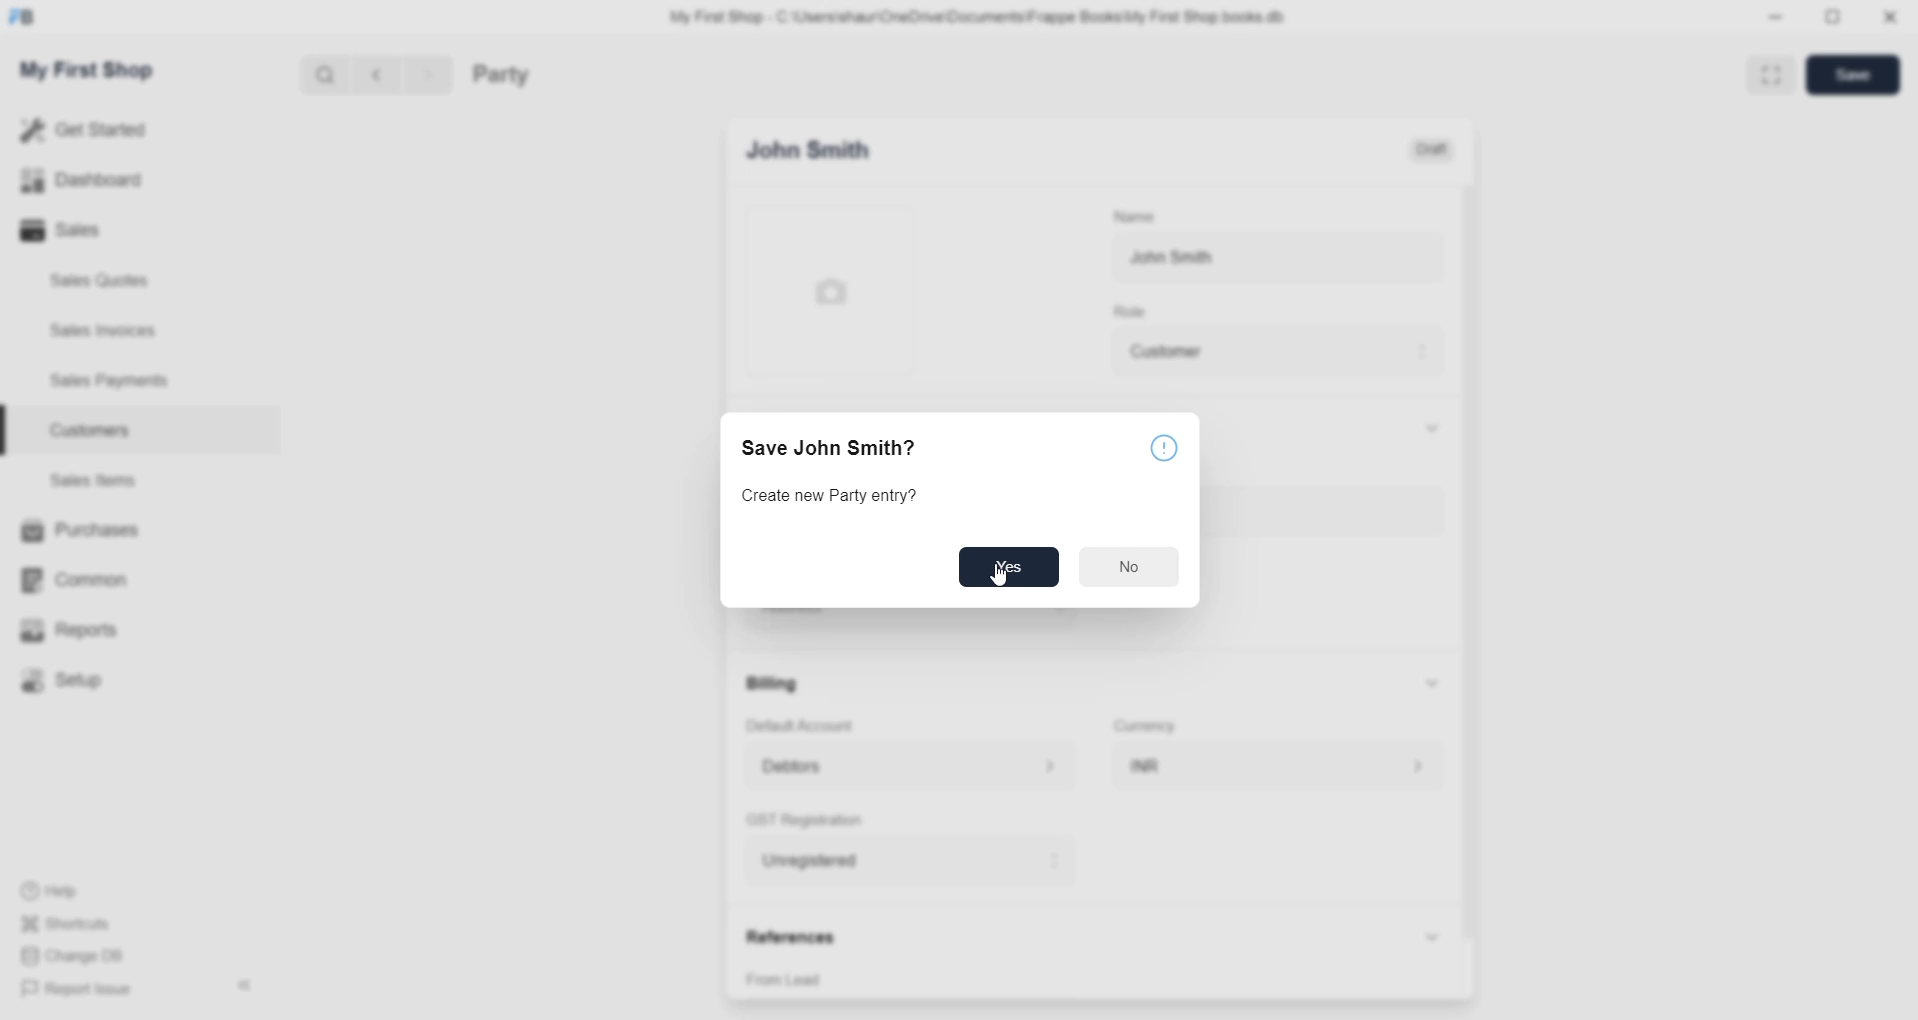 This screenshot has width=1918, height=1020. I want to click on My First Shop, so click(110, 76).